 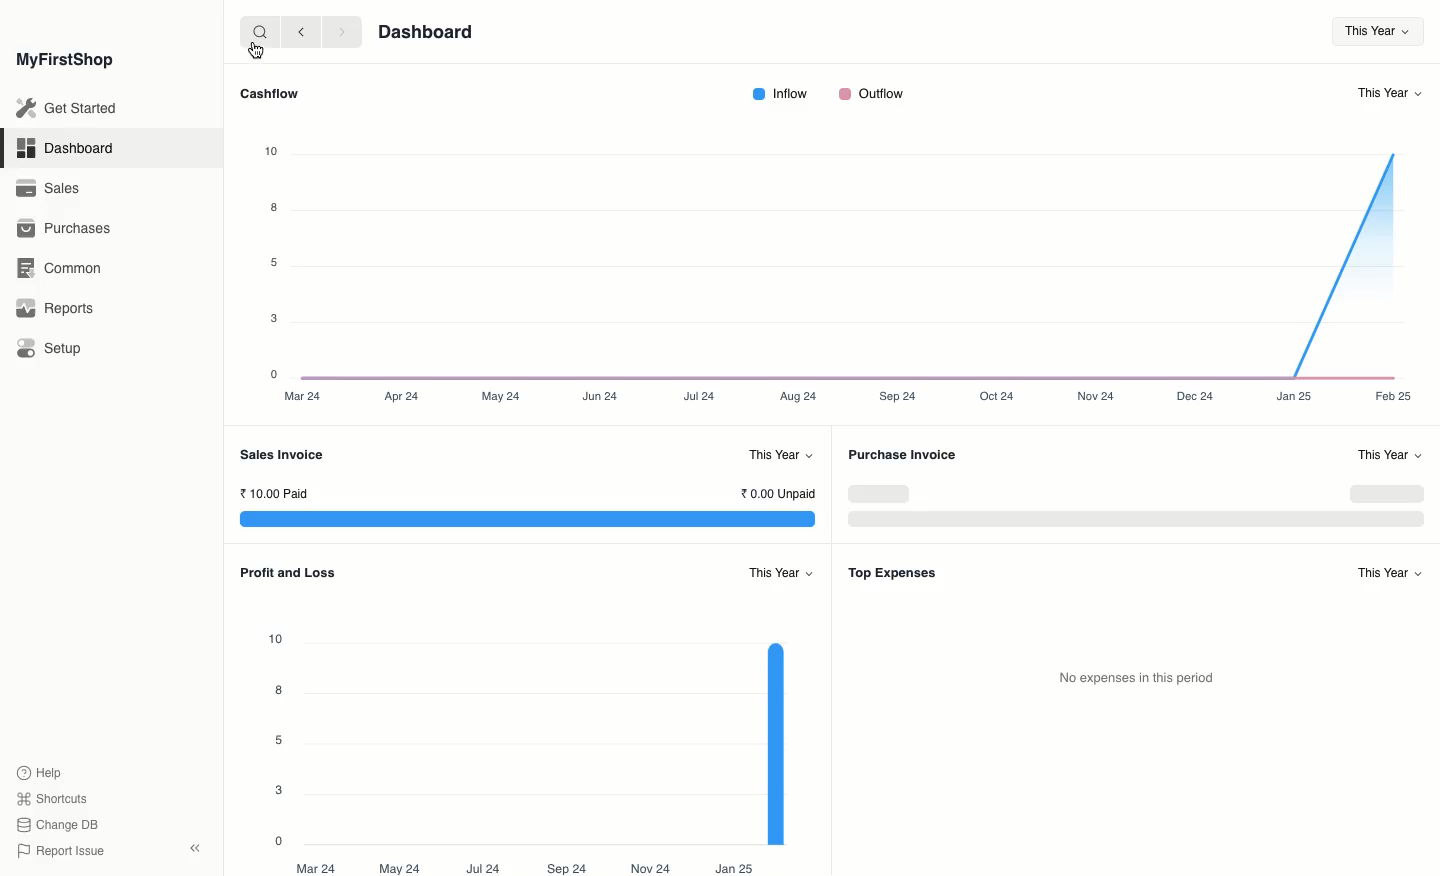 What do you see at coordinates (1375, 31) in the screenshot?
I see `This Year` at bounding box center [1375, 31].